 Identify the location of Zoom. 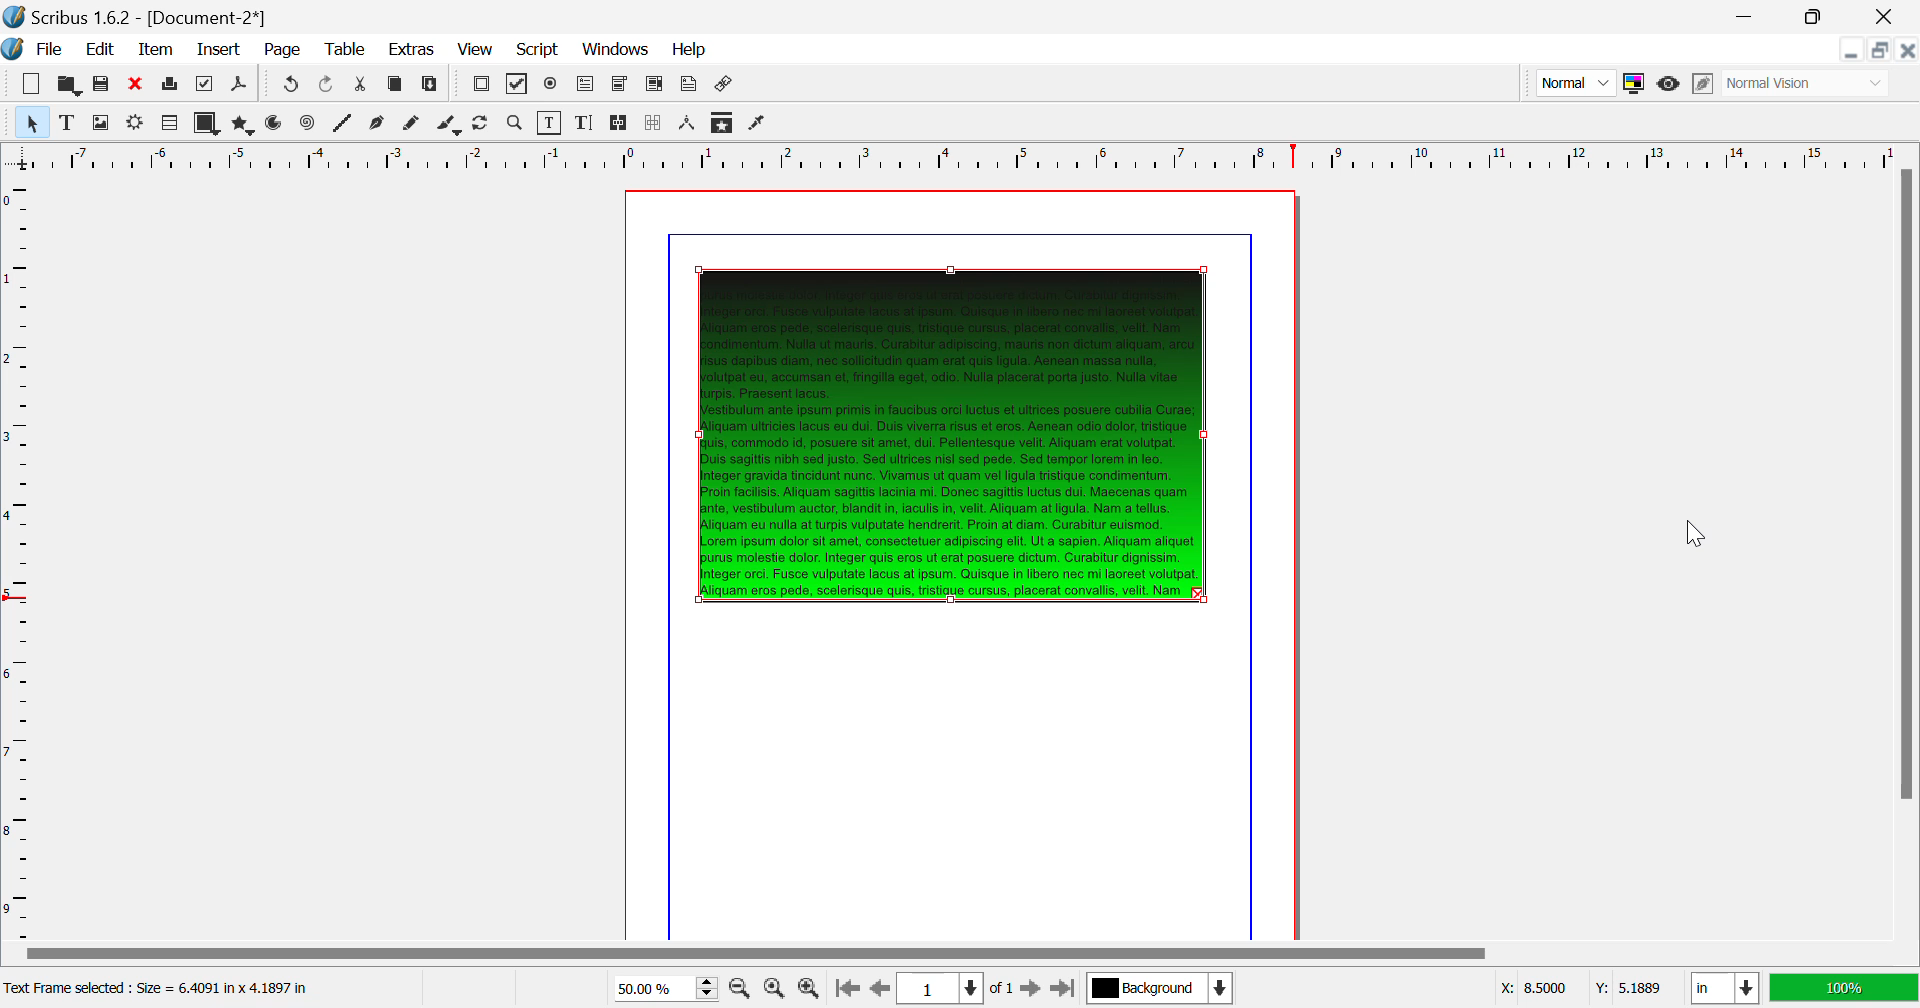
(516, 123).